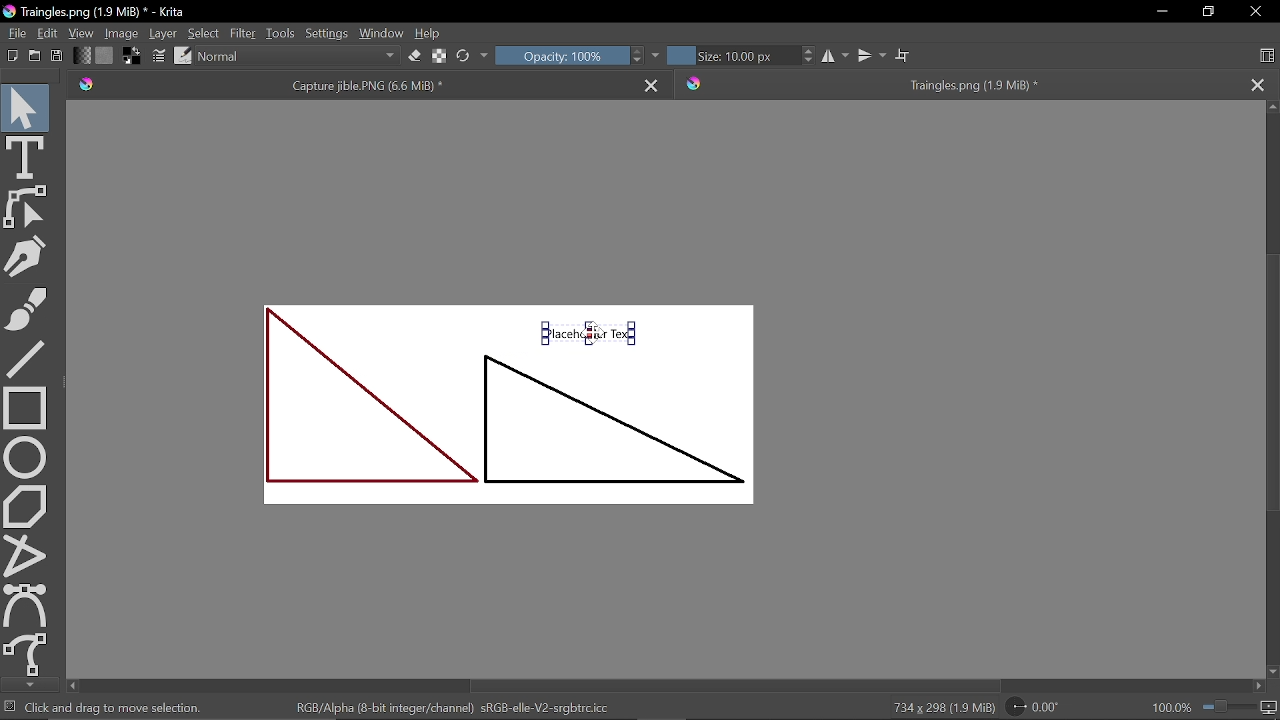  What do you see at coordinates (27, 605) in the screenshot?
I see `Bezier select tool` at bounding box center [27, 605].